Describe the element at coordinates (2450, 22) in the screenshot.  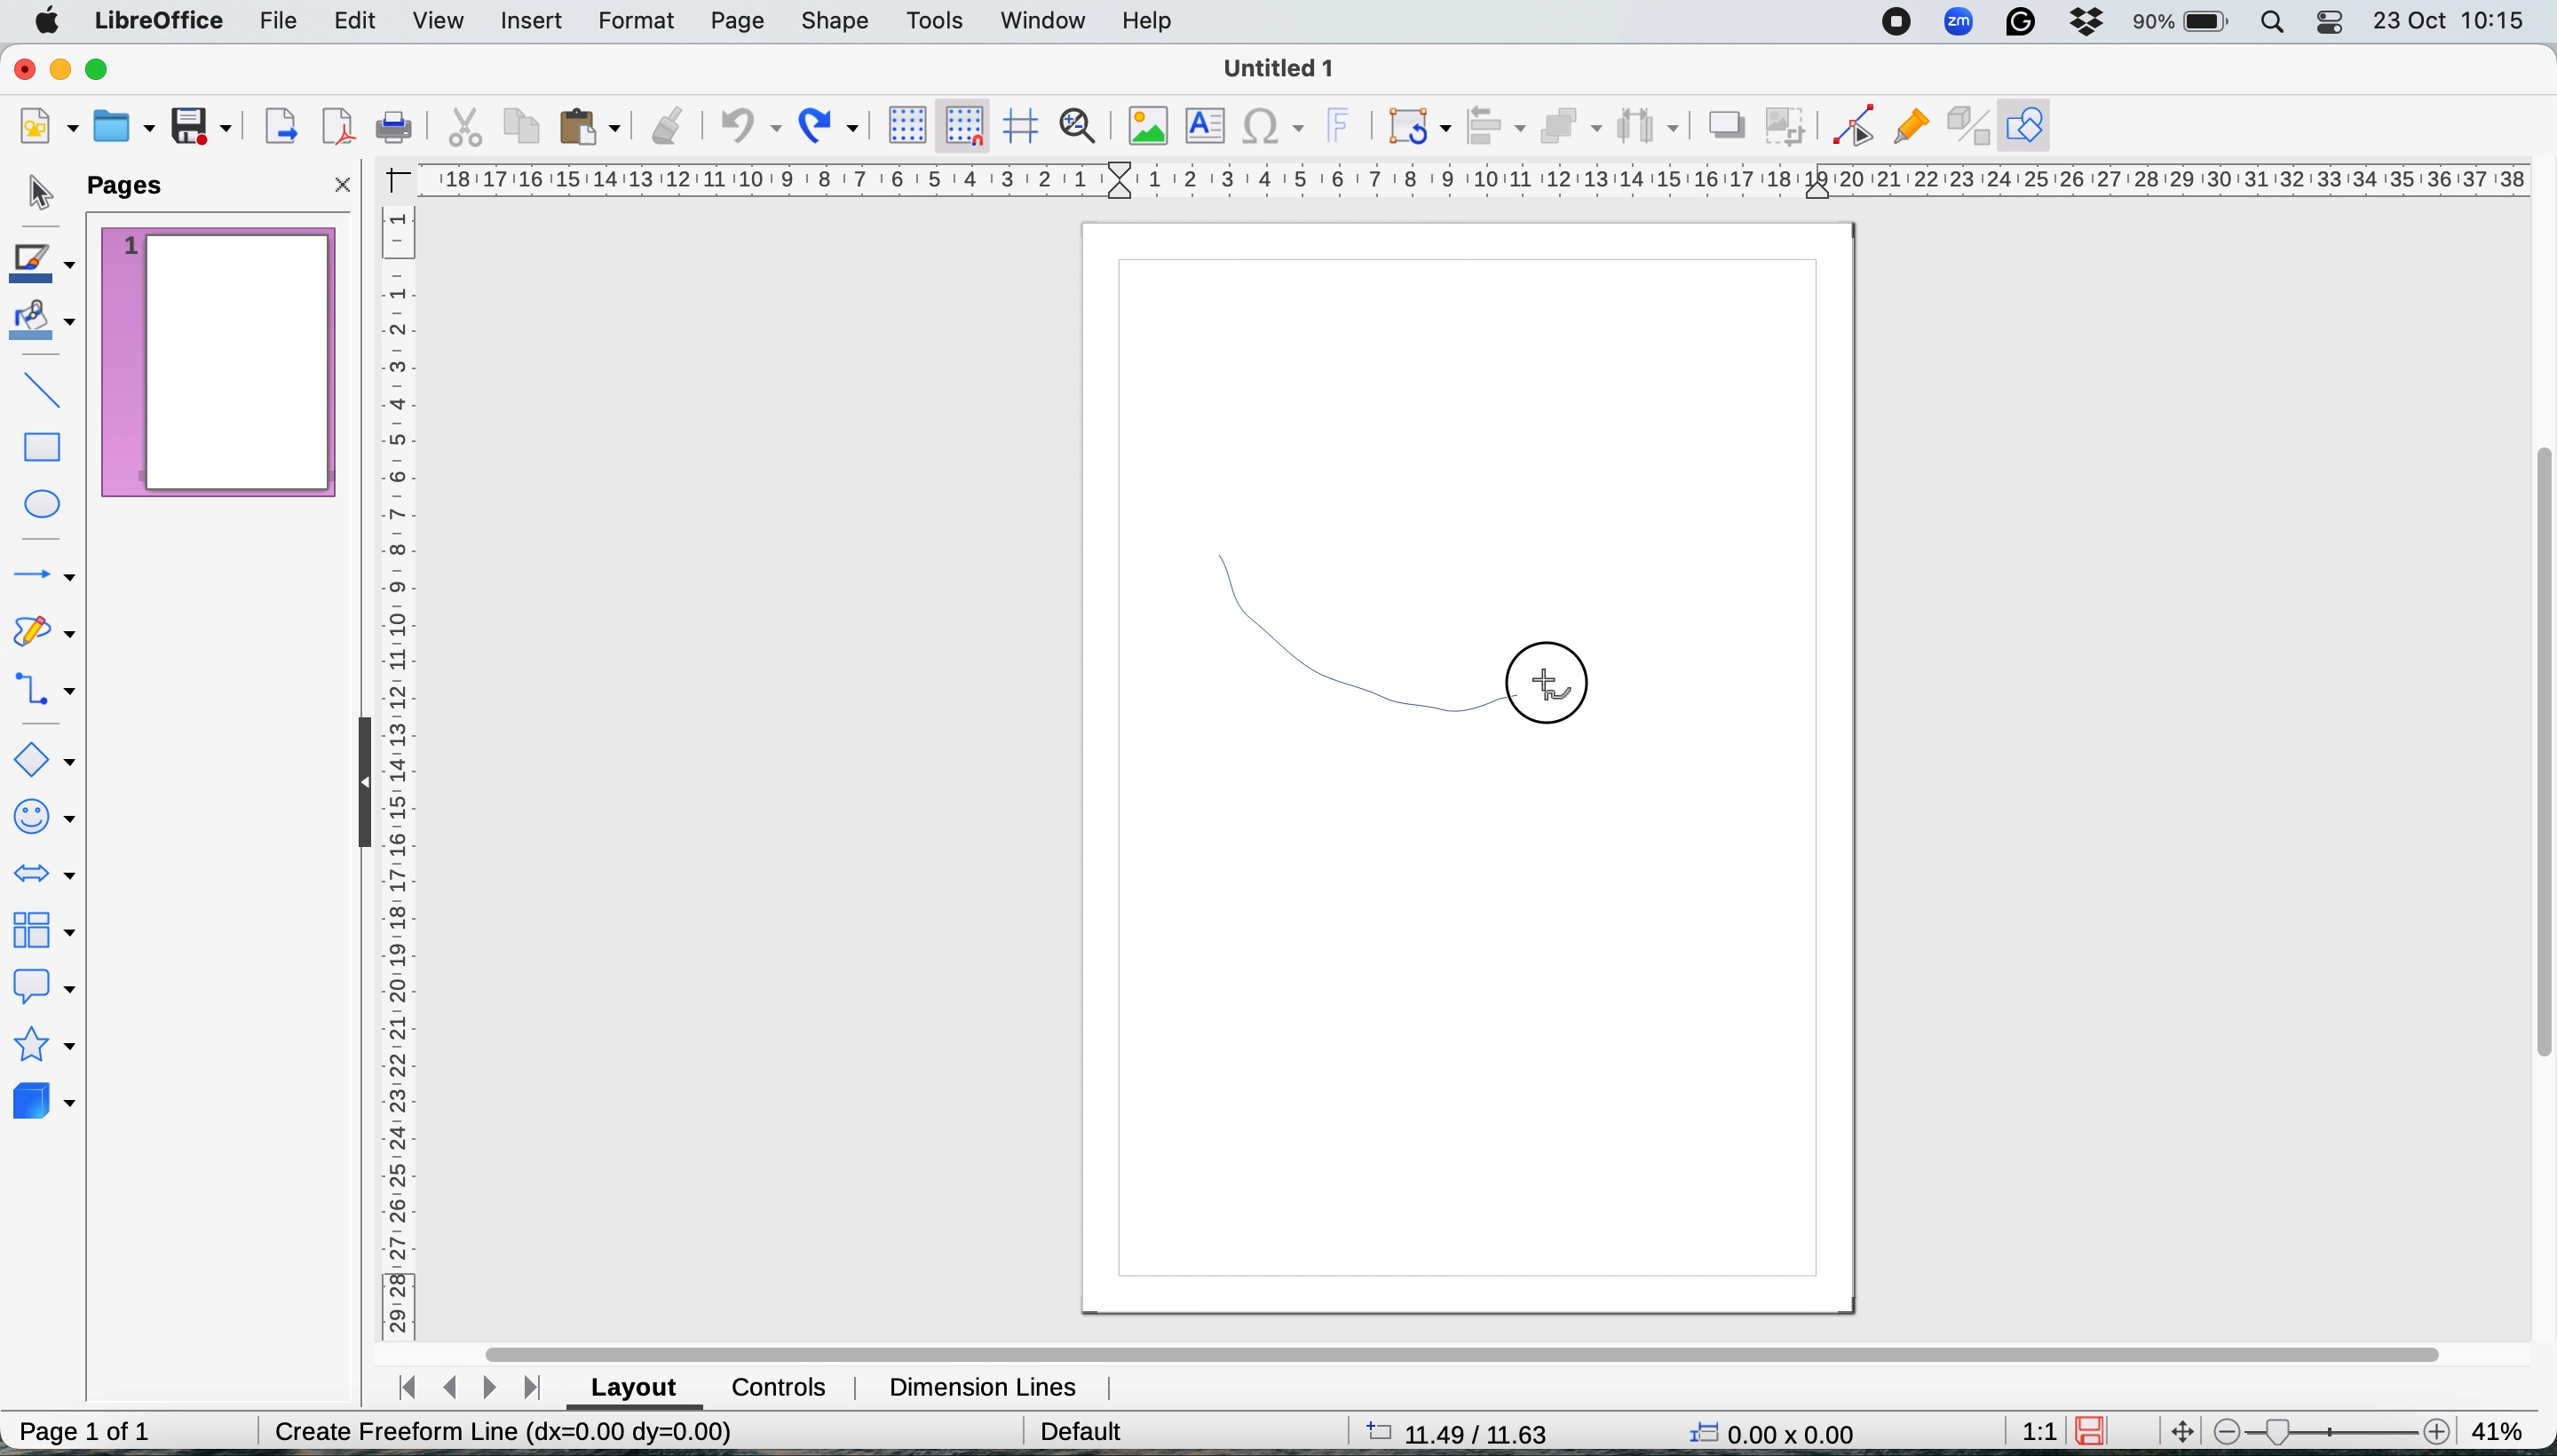
I see `date and time` at that location.